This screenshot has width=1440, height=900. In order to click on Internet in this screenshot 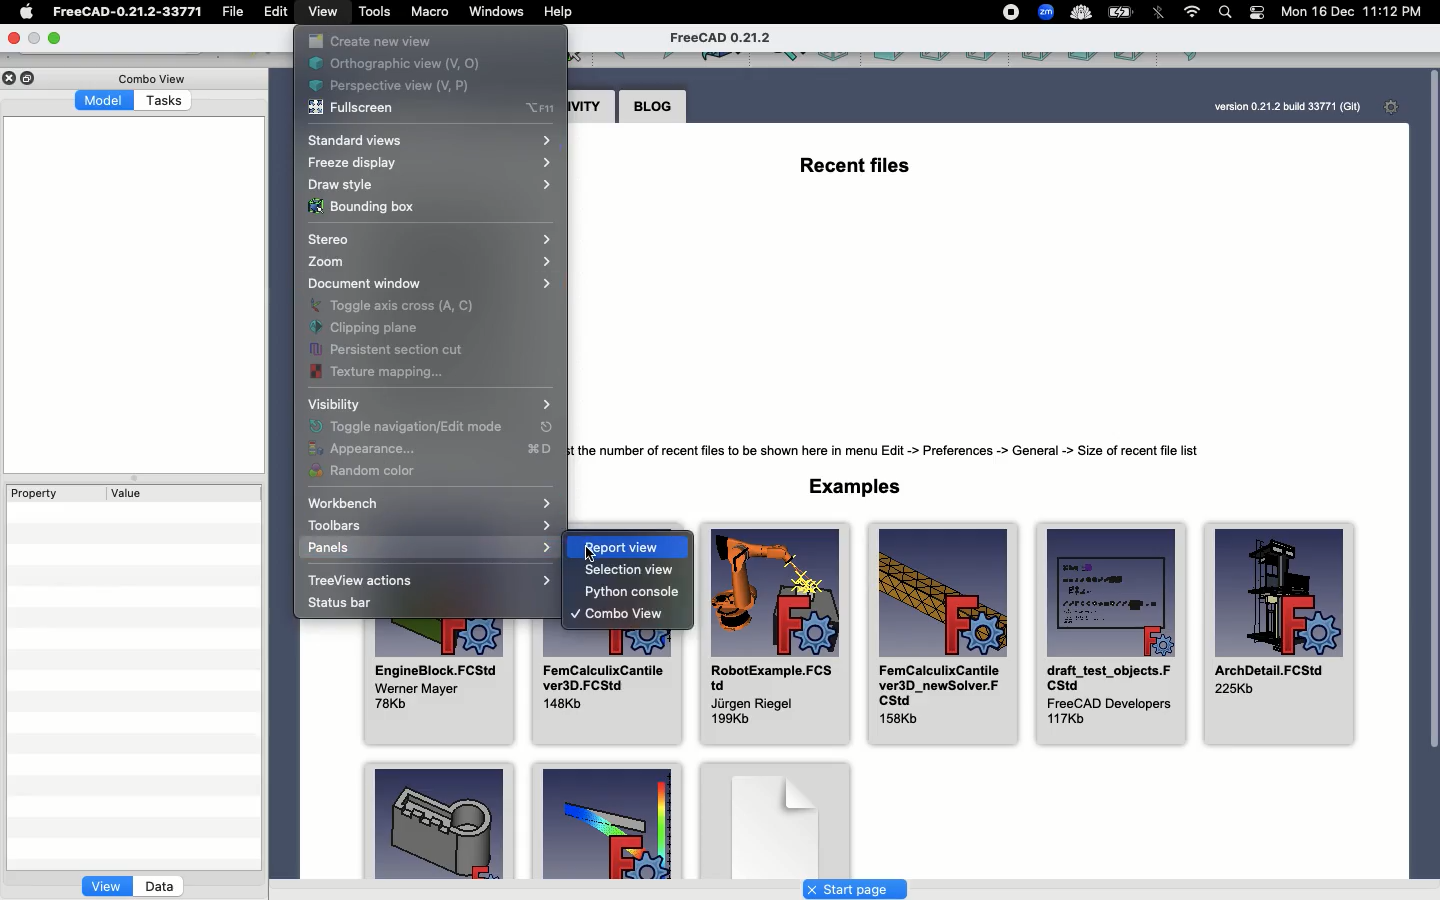, I will do `click(1193, 12)`.